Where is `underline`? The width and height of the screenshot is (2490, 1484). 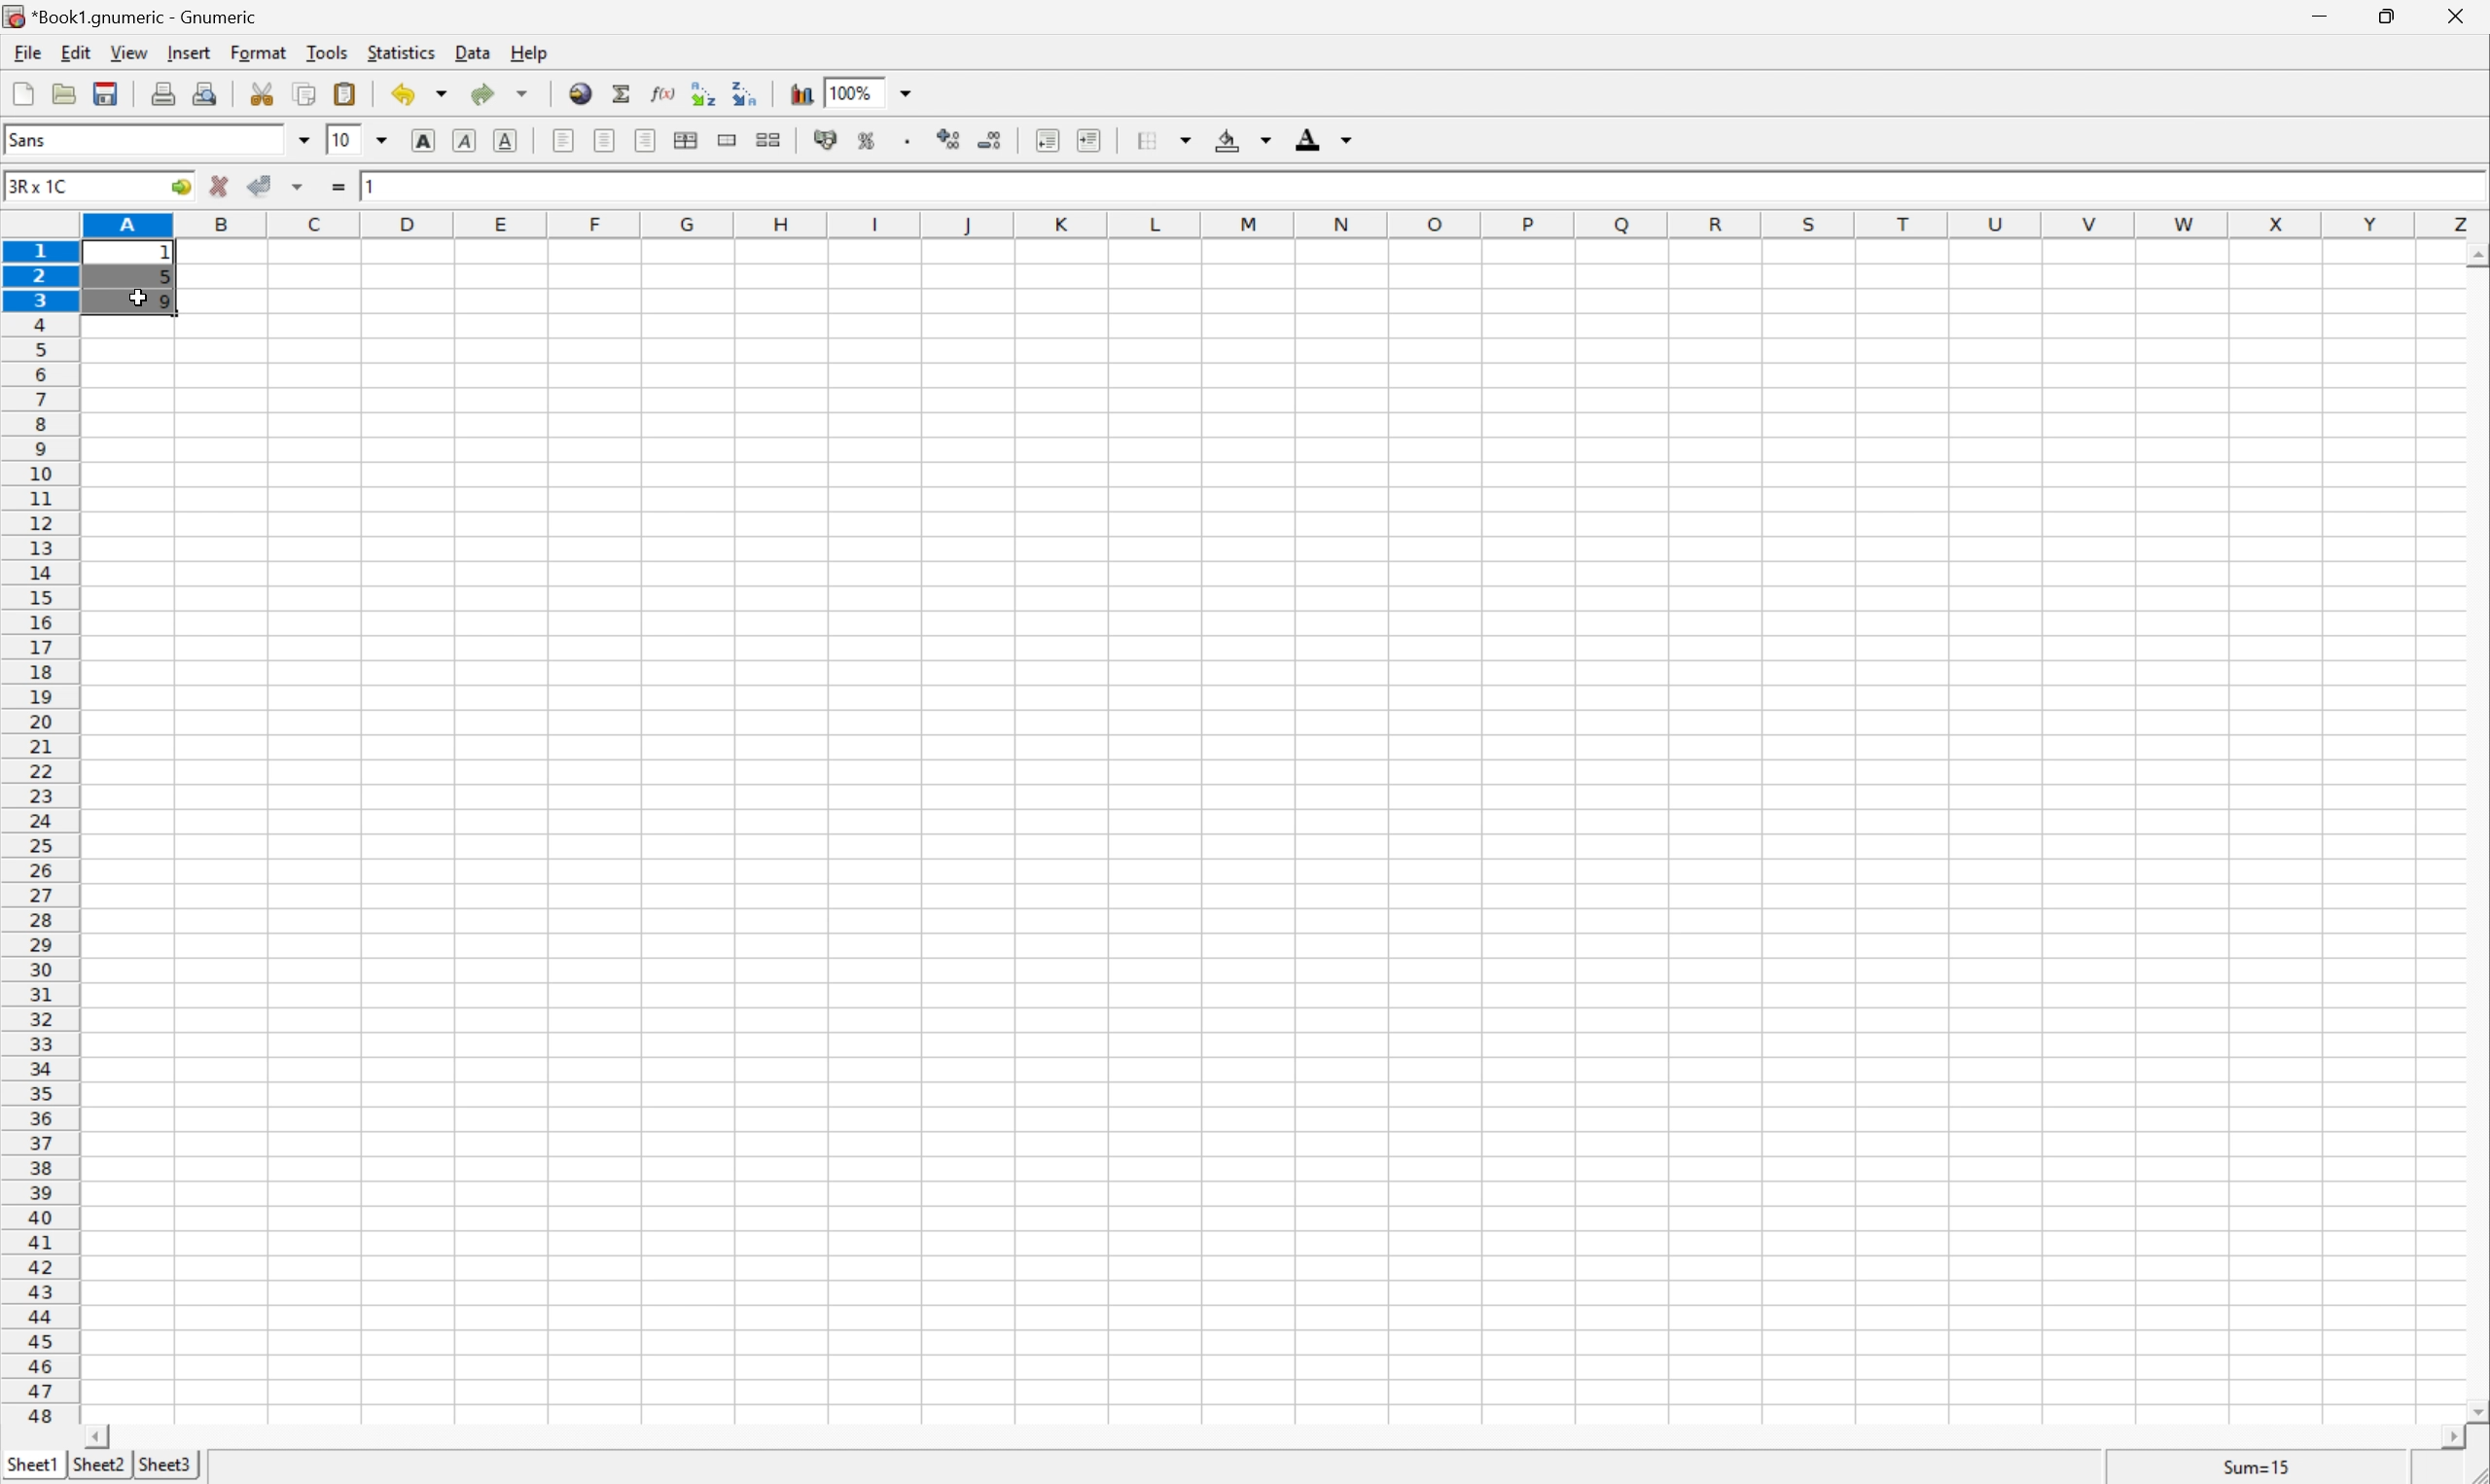 underline is located at coordinates (509, 141).